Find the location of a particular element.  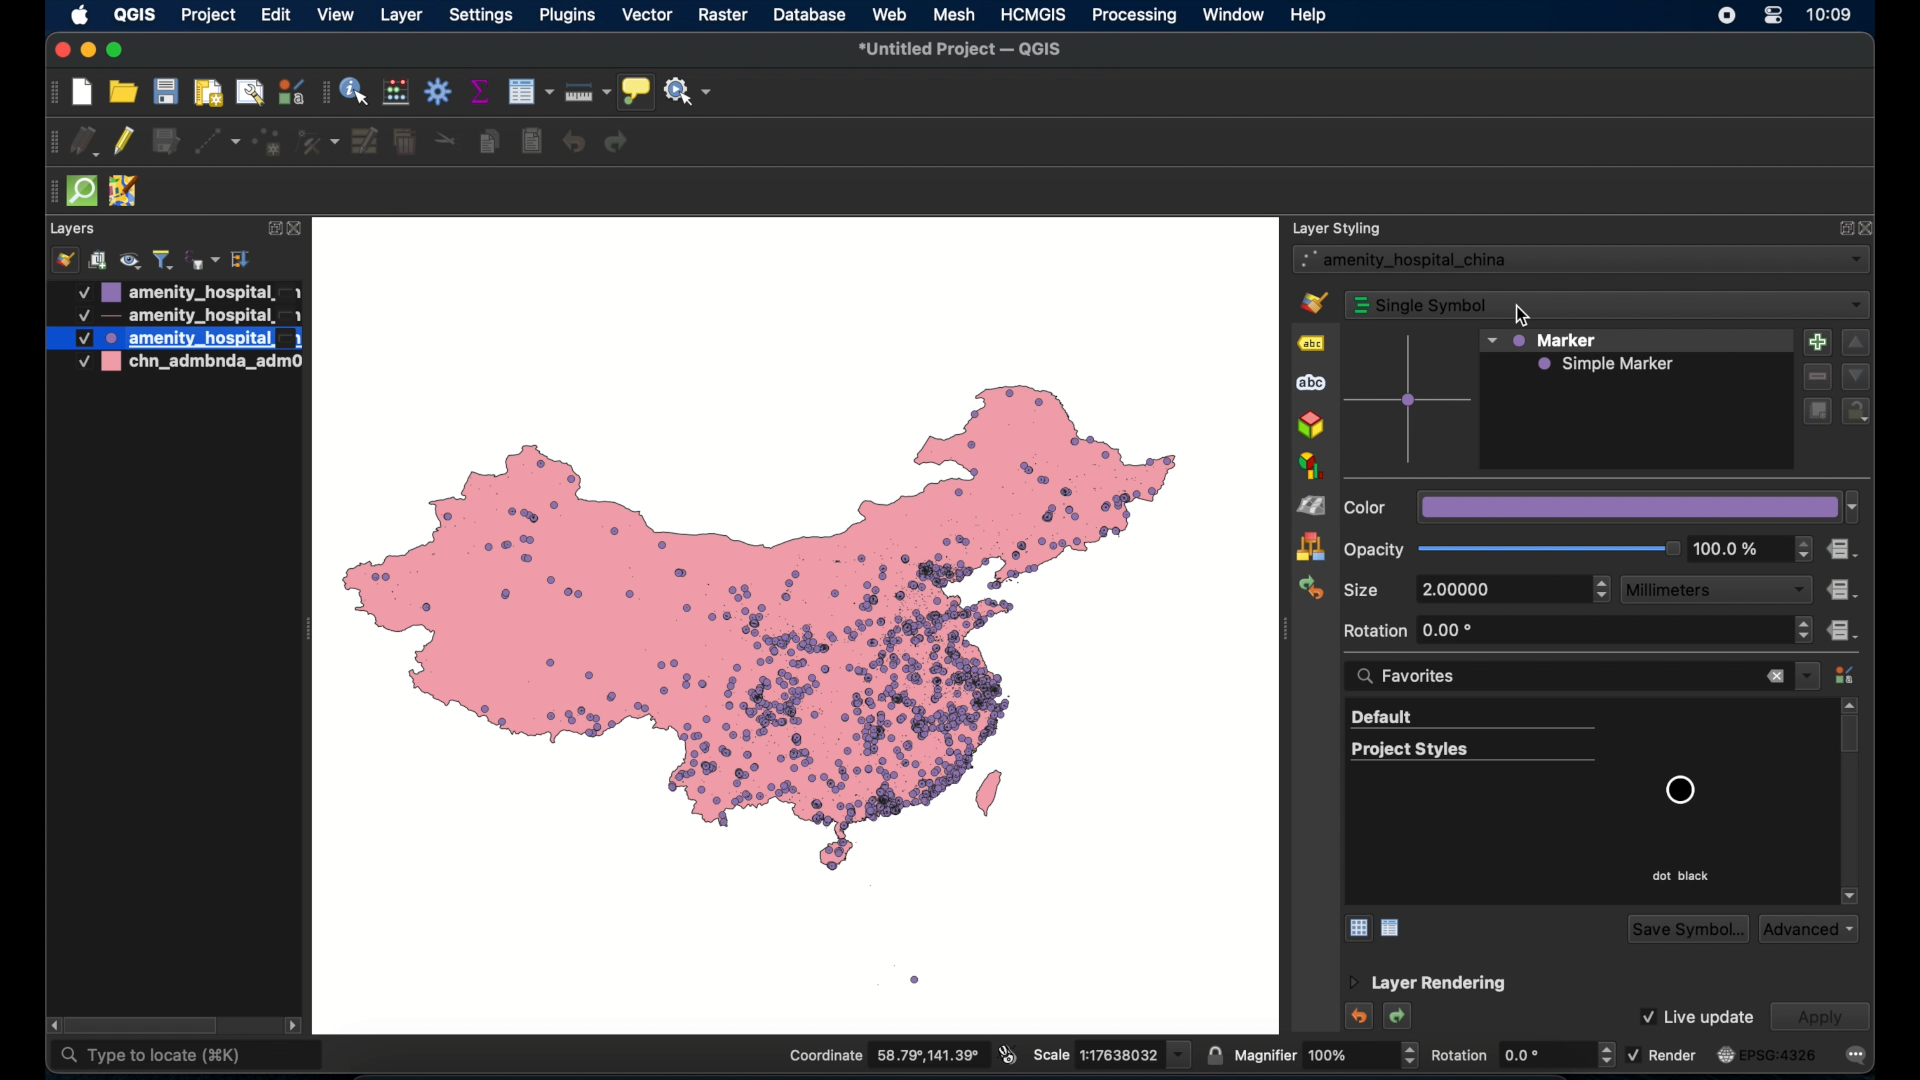

plugins is located at coordinates (569, 15).